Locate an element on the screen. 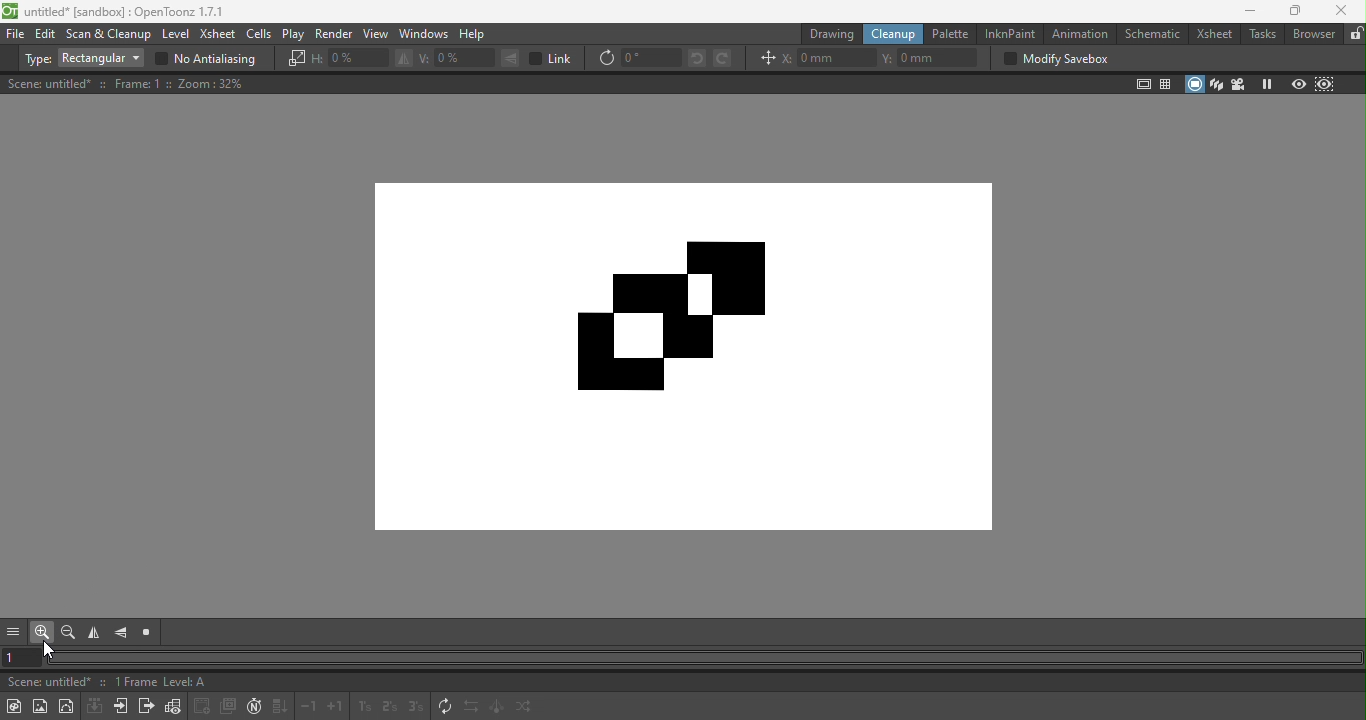  Field guide is located at coordinates (1163, 84).